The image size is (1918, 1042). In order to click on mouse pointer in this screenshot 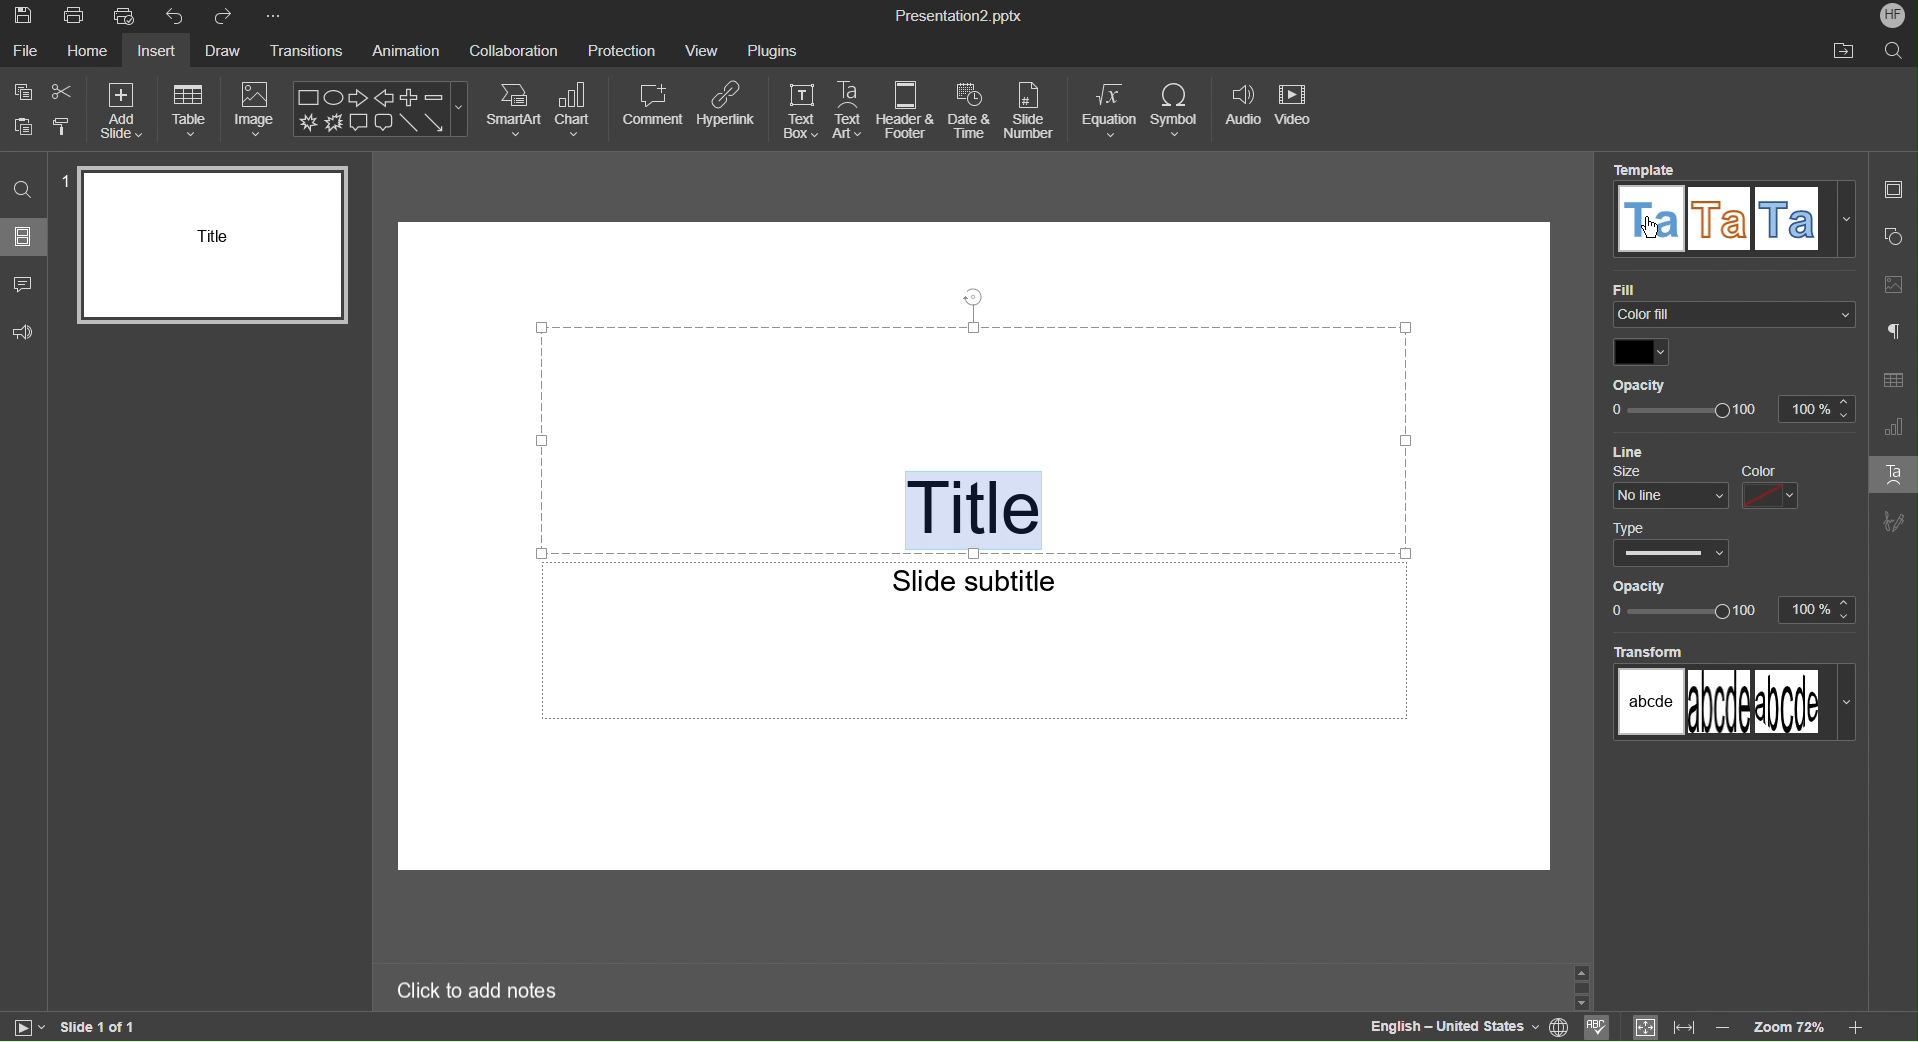, I will do `click(1653, 233)`.